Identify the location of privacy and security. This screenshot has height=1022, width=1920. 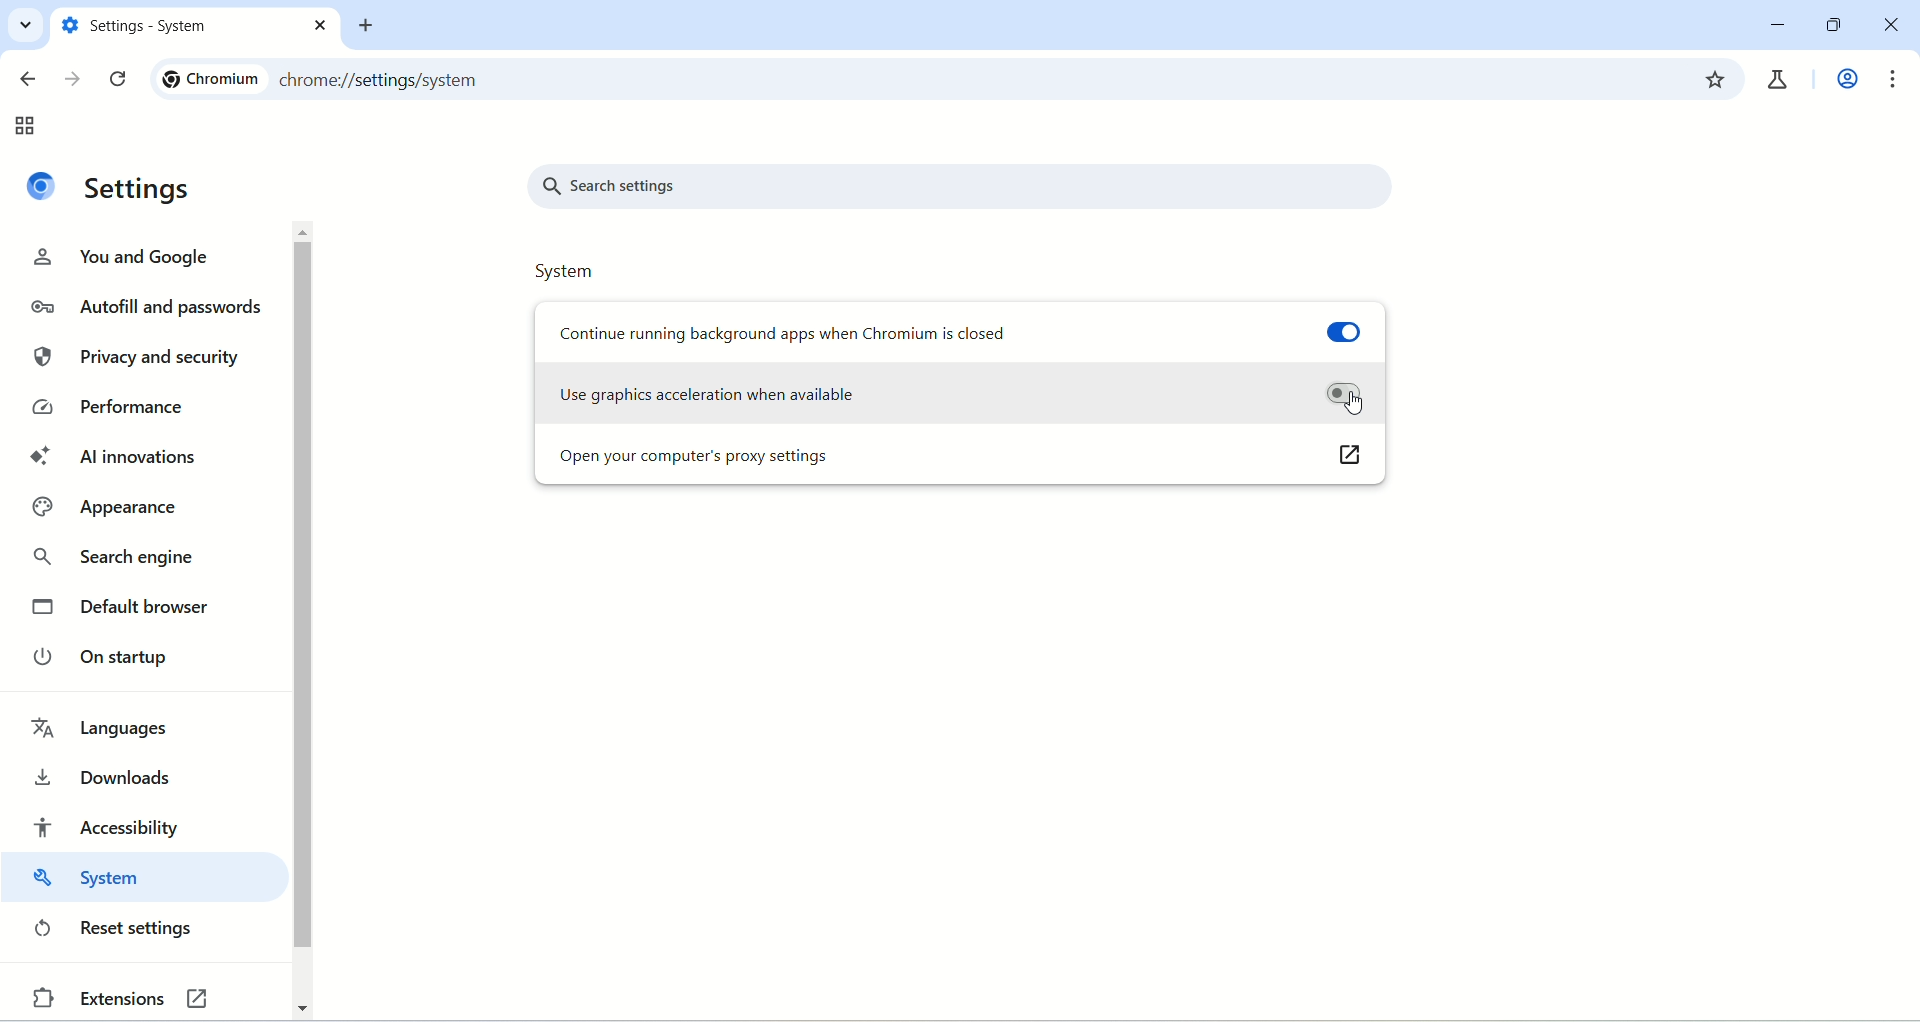
(134, 354).